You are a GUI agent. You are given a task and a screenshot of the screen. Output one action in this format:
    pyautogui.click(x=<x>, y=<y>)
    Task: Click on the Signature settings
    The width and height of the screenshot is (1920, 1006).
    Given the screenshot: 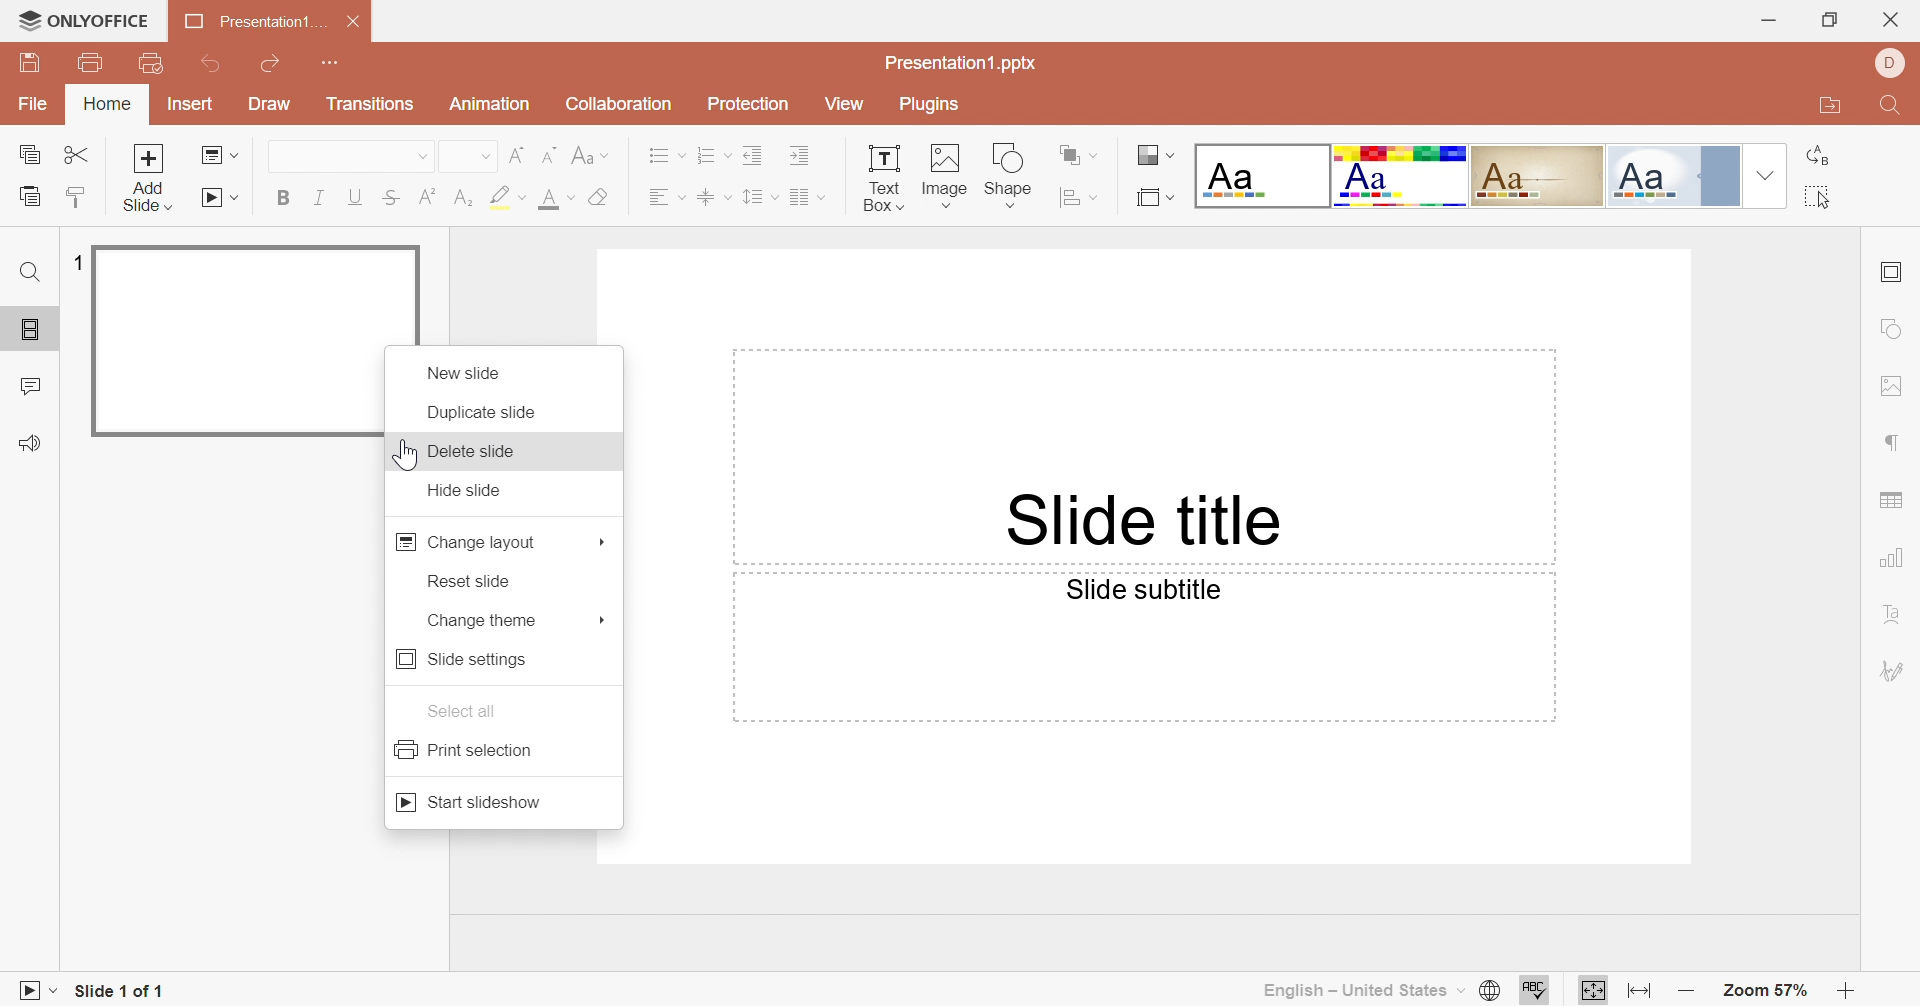 What is the action you would take?
    pyautogui.click(x=1893, y=673)
    